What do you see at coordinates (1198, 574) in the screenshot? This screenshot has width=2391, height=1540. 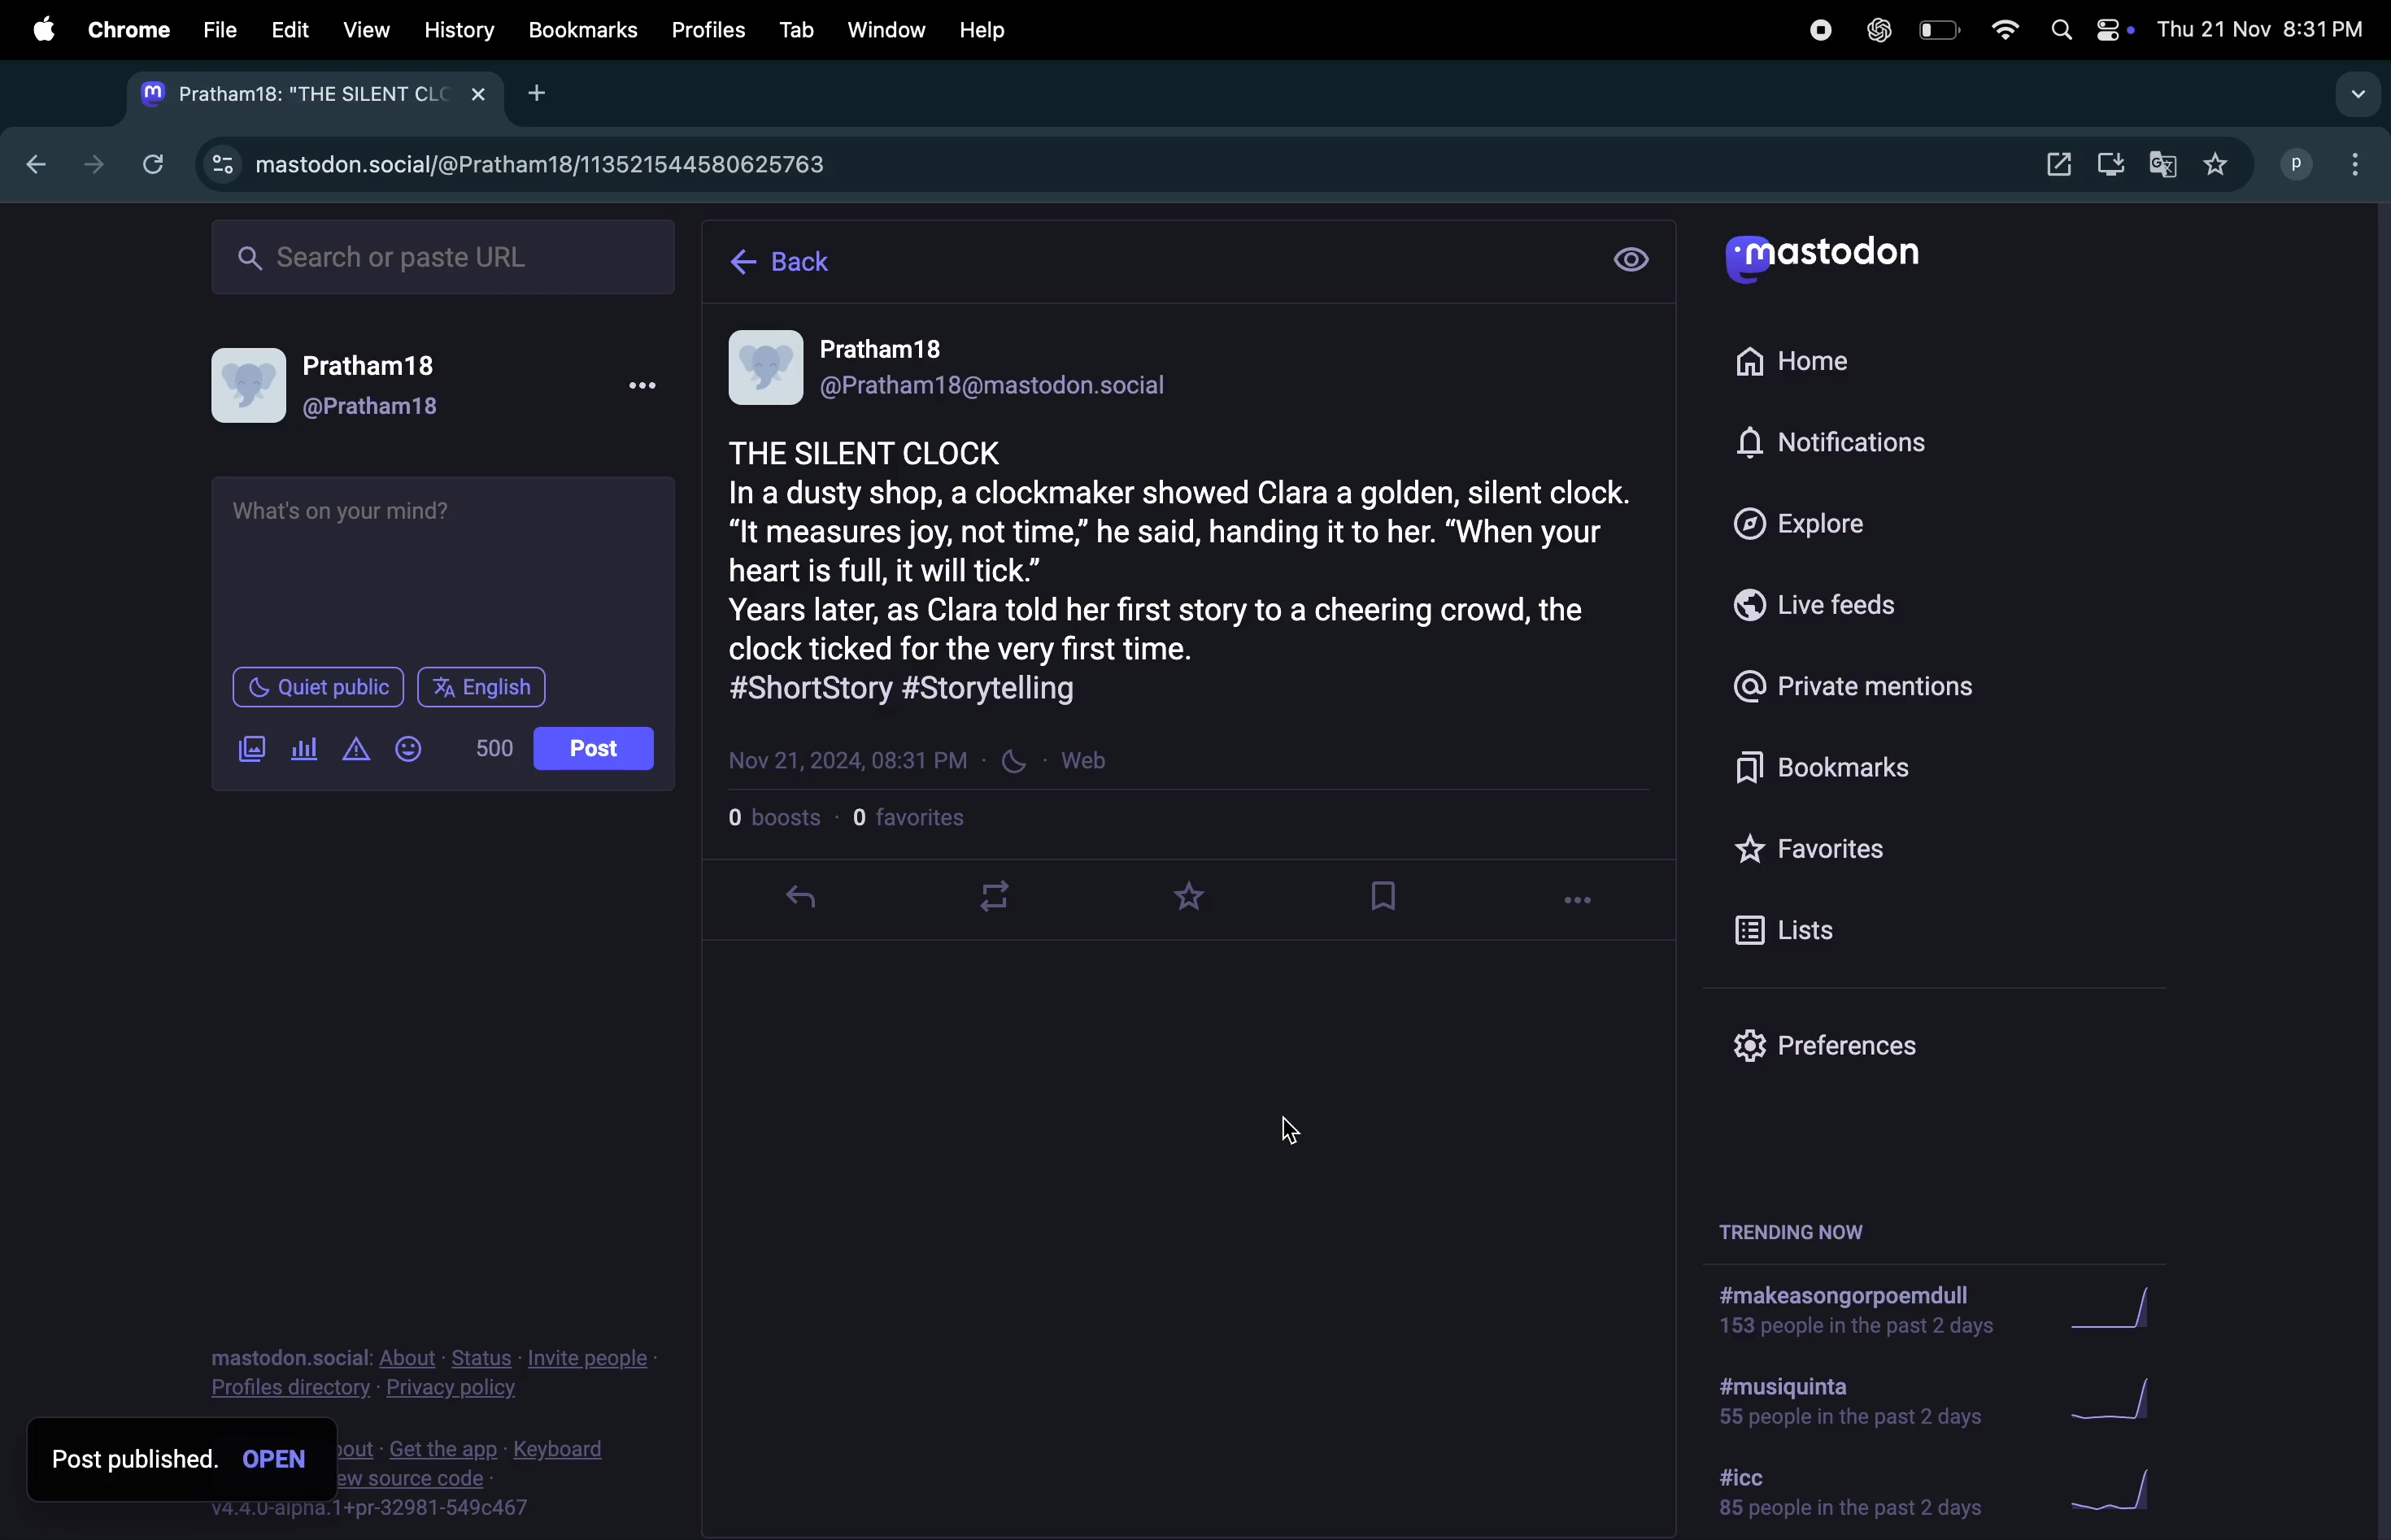 I see `post` at bounding box center [1198, 574].